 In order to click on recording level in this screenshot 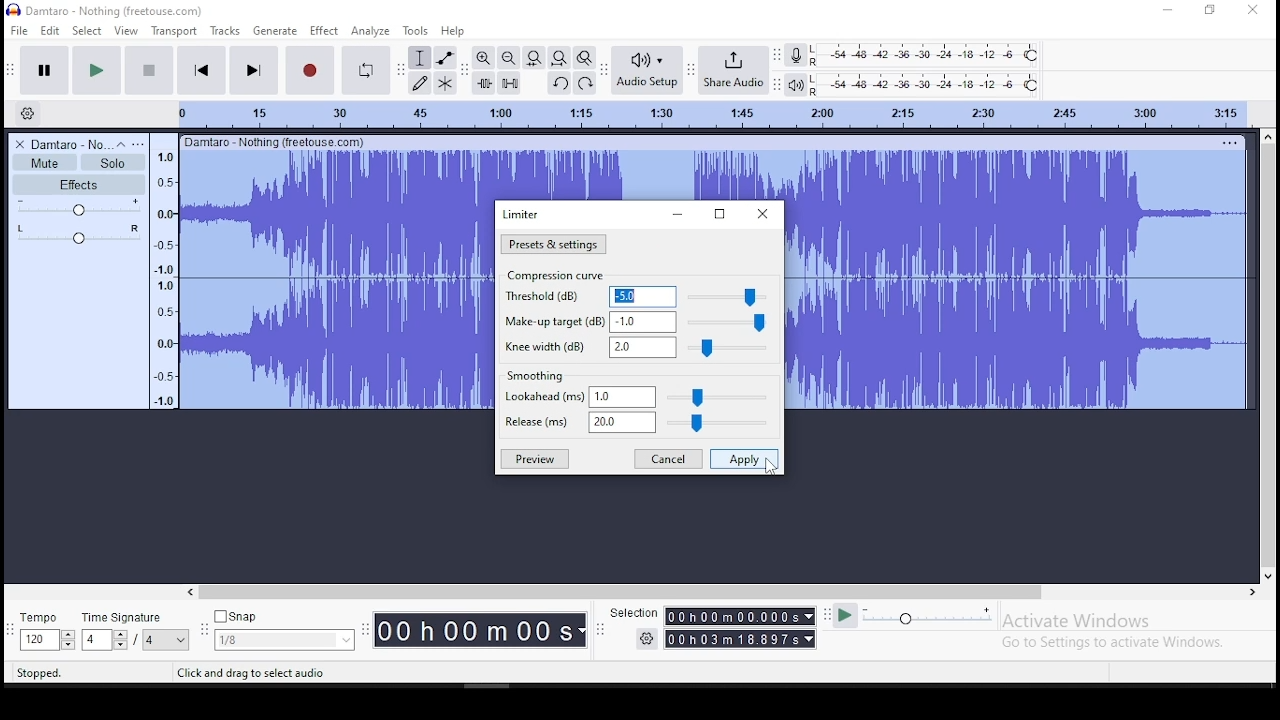, I will do `click(927, 55)`.